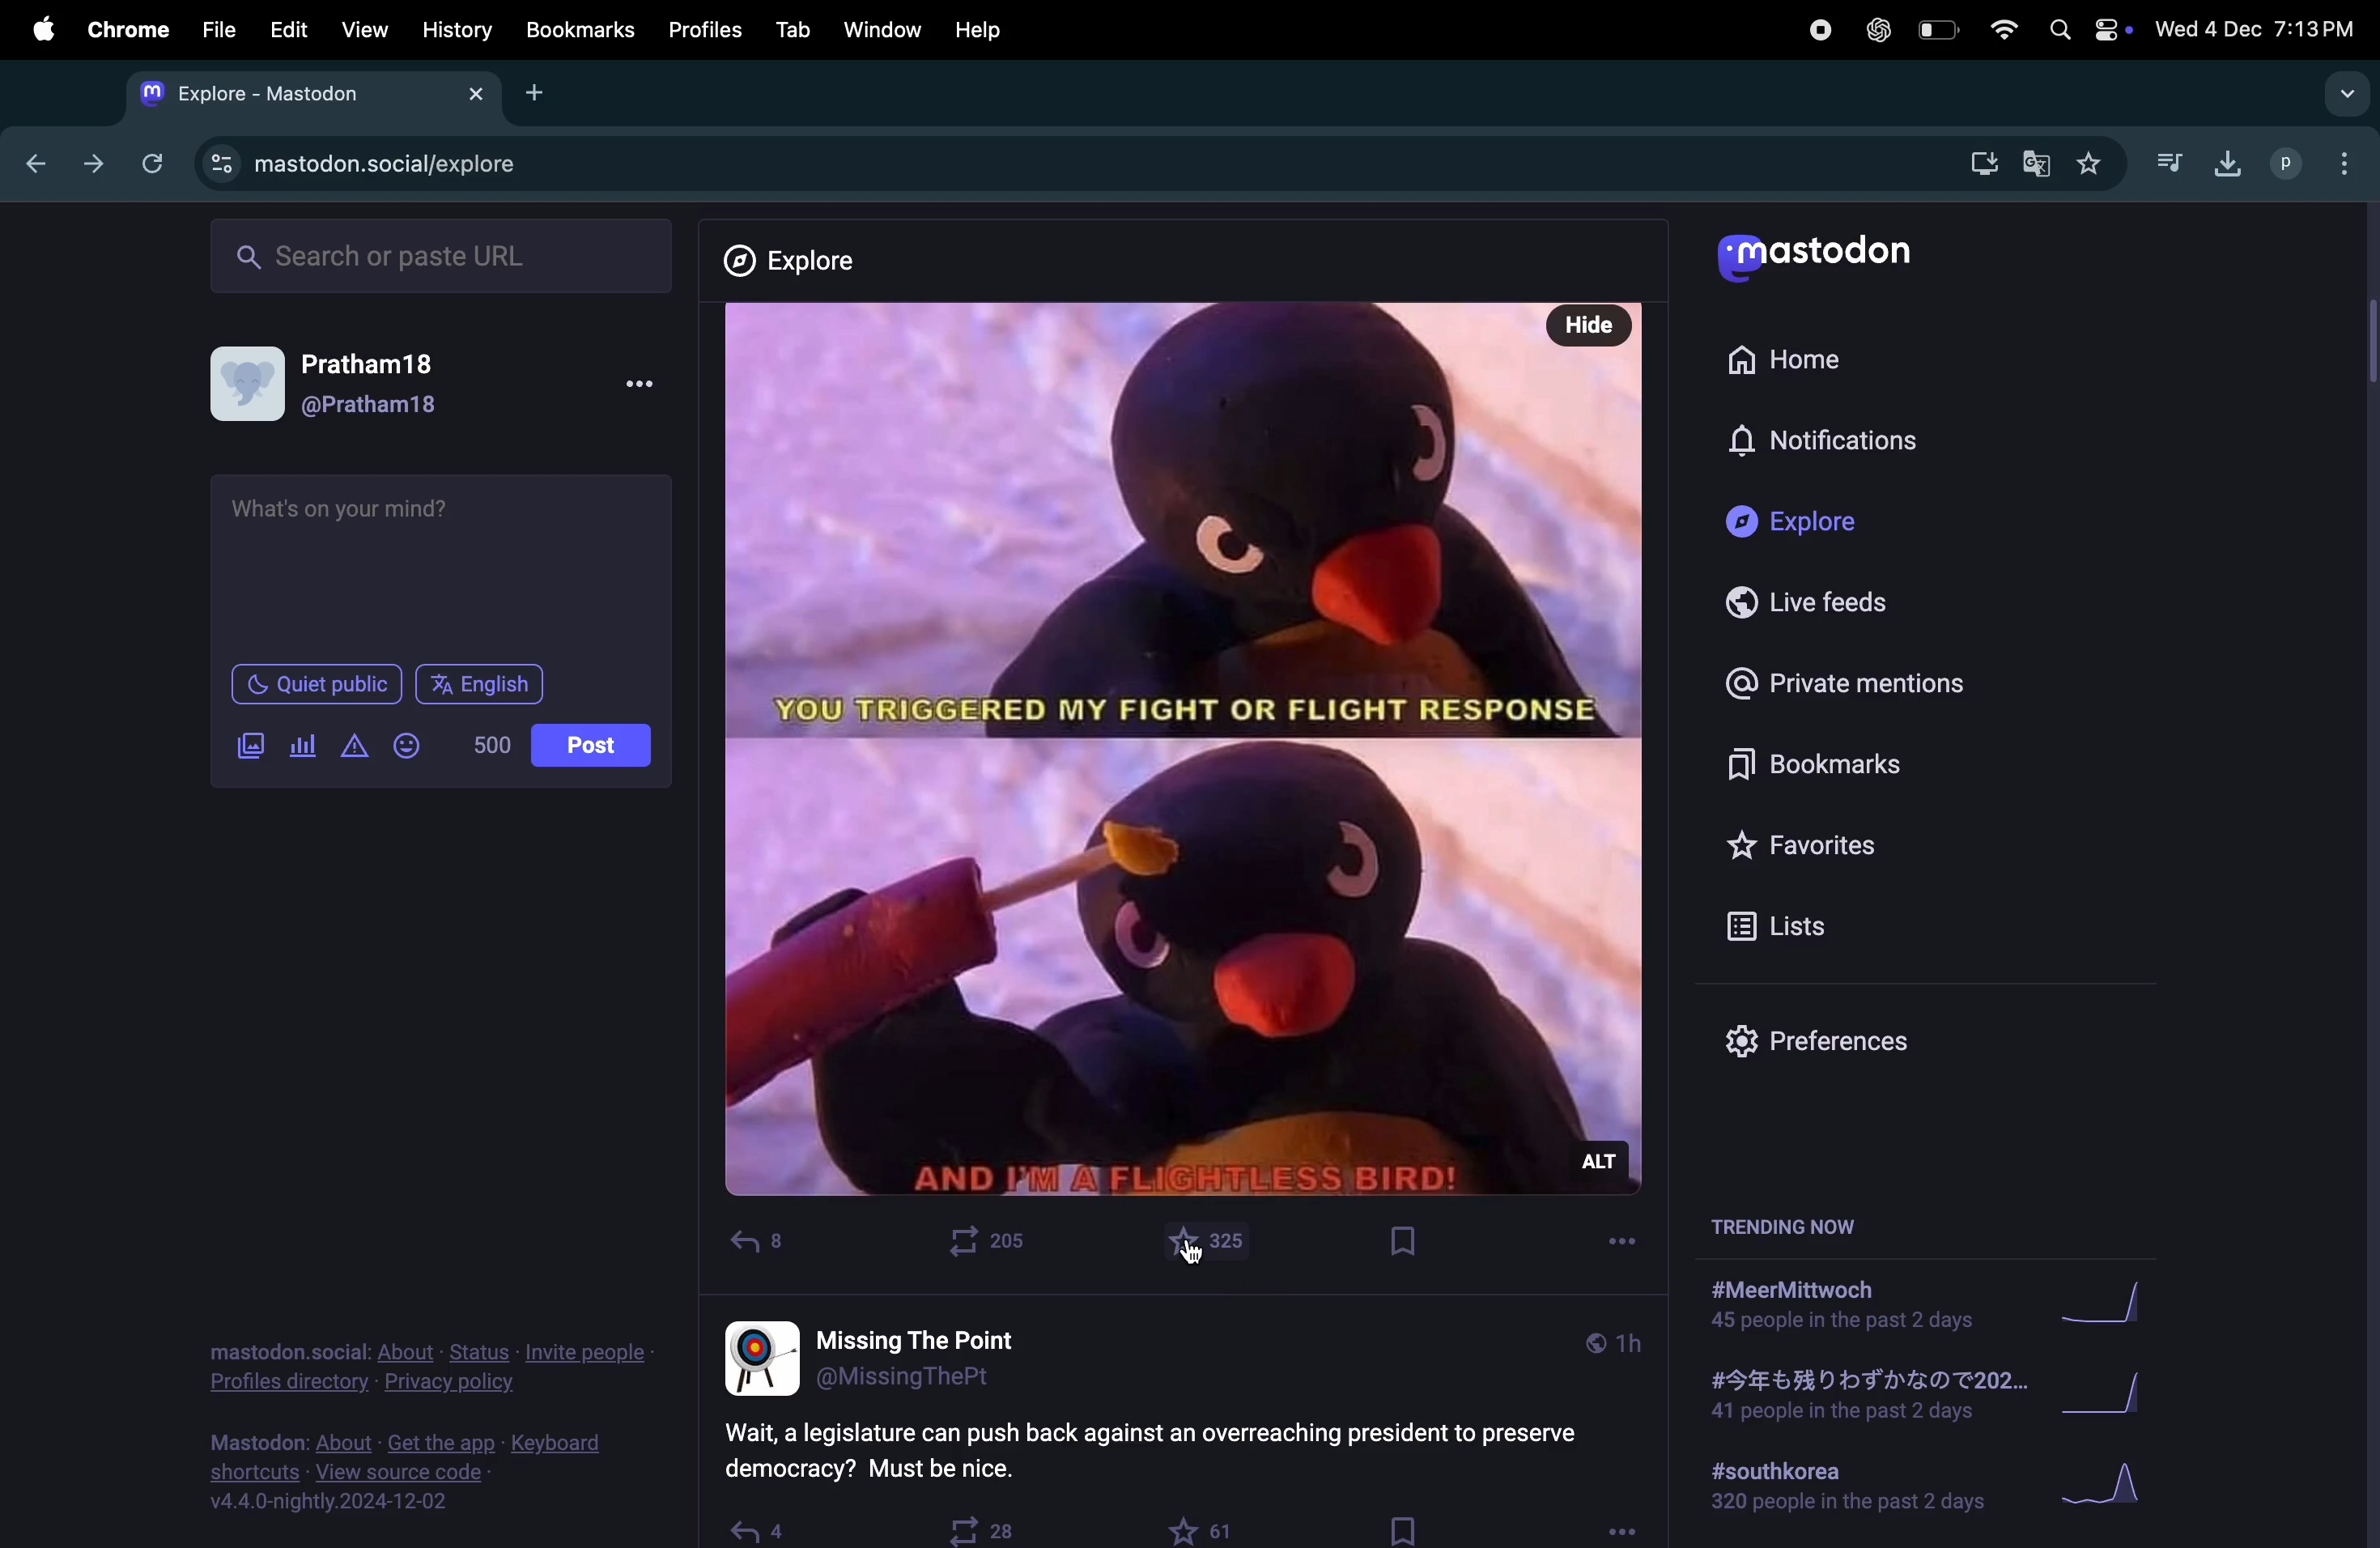 Image resolution: width=2380 pixels, height=1548 pixels. What do you see at coordinates (1791, 927) in the screenshot?
I see `lists` at bounding box center [1791, 927].